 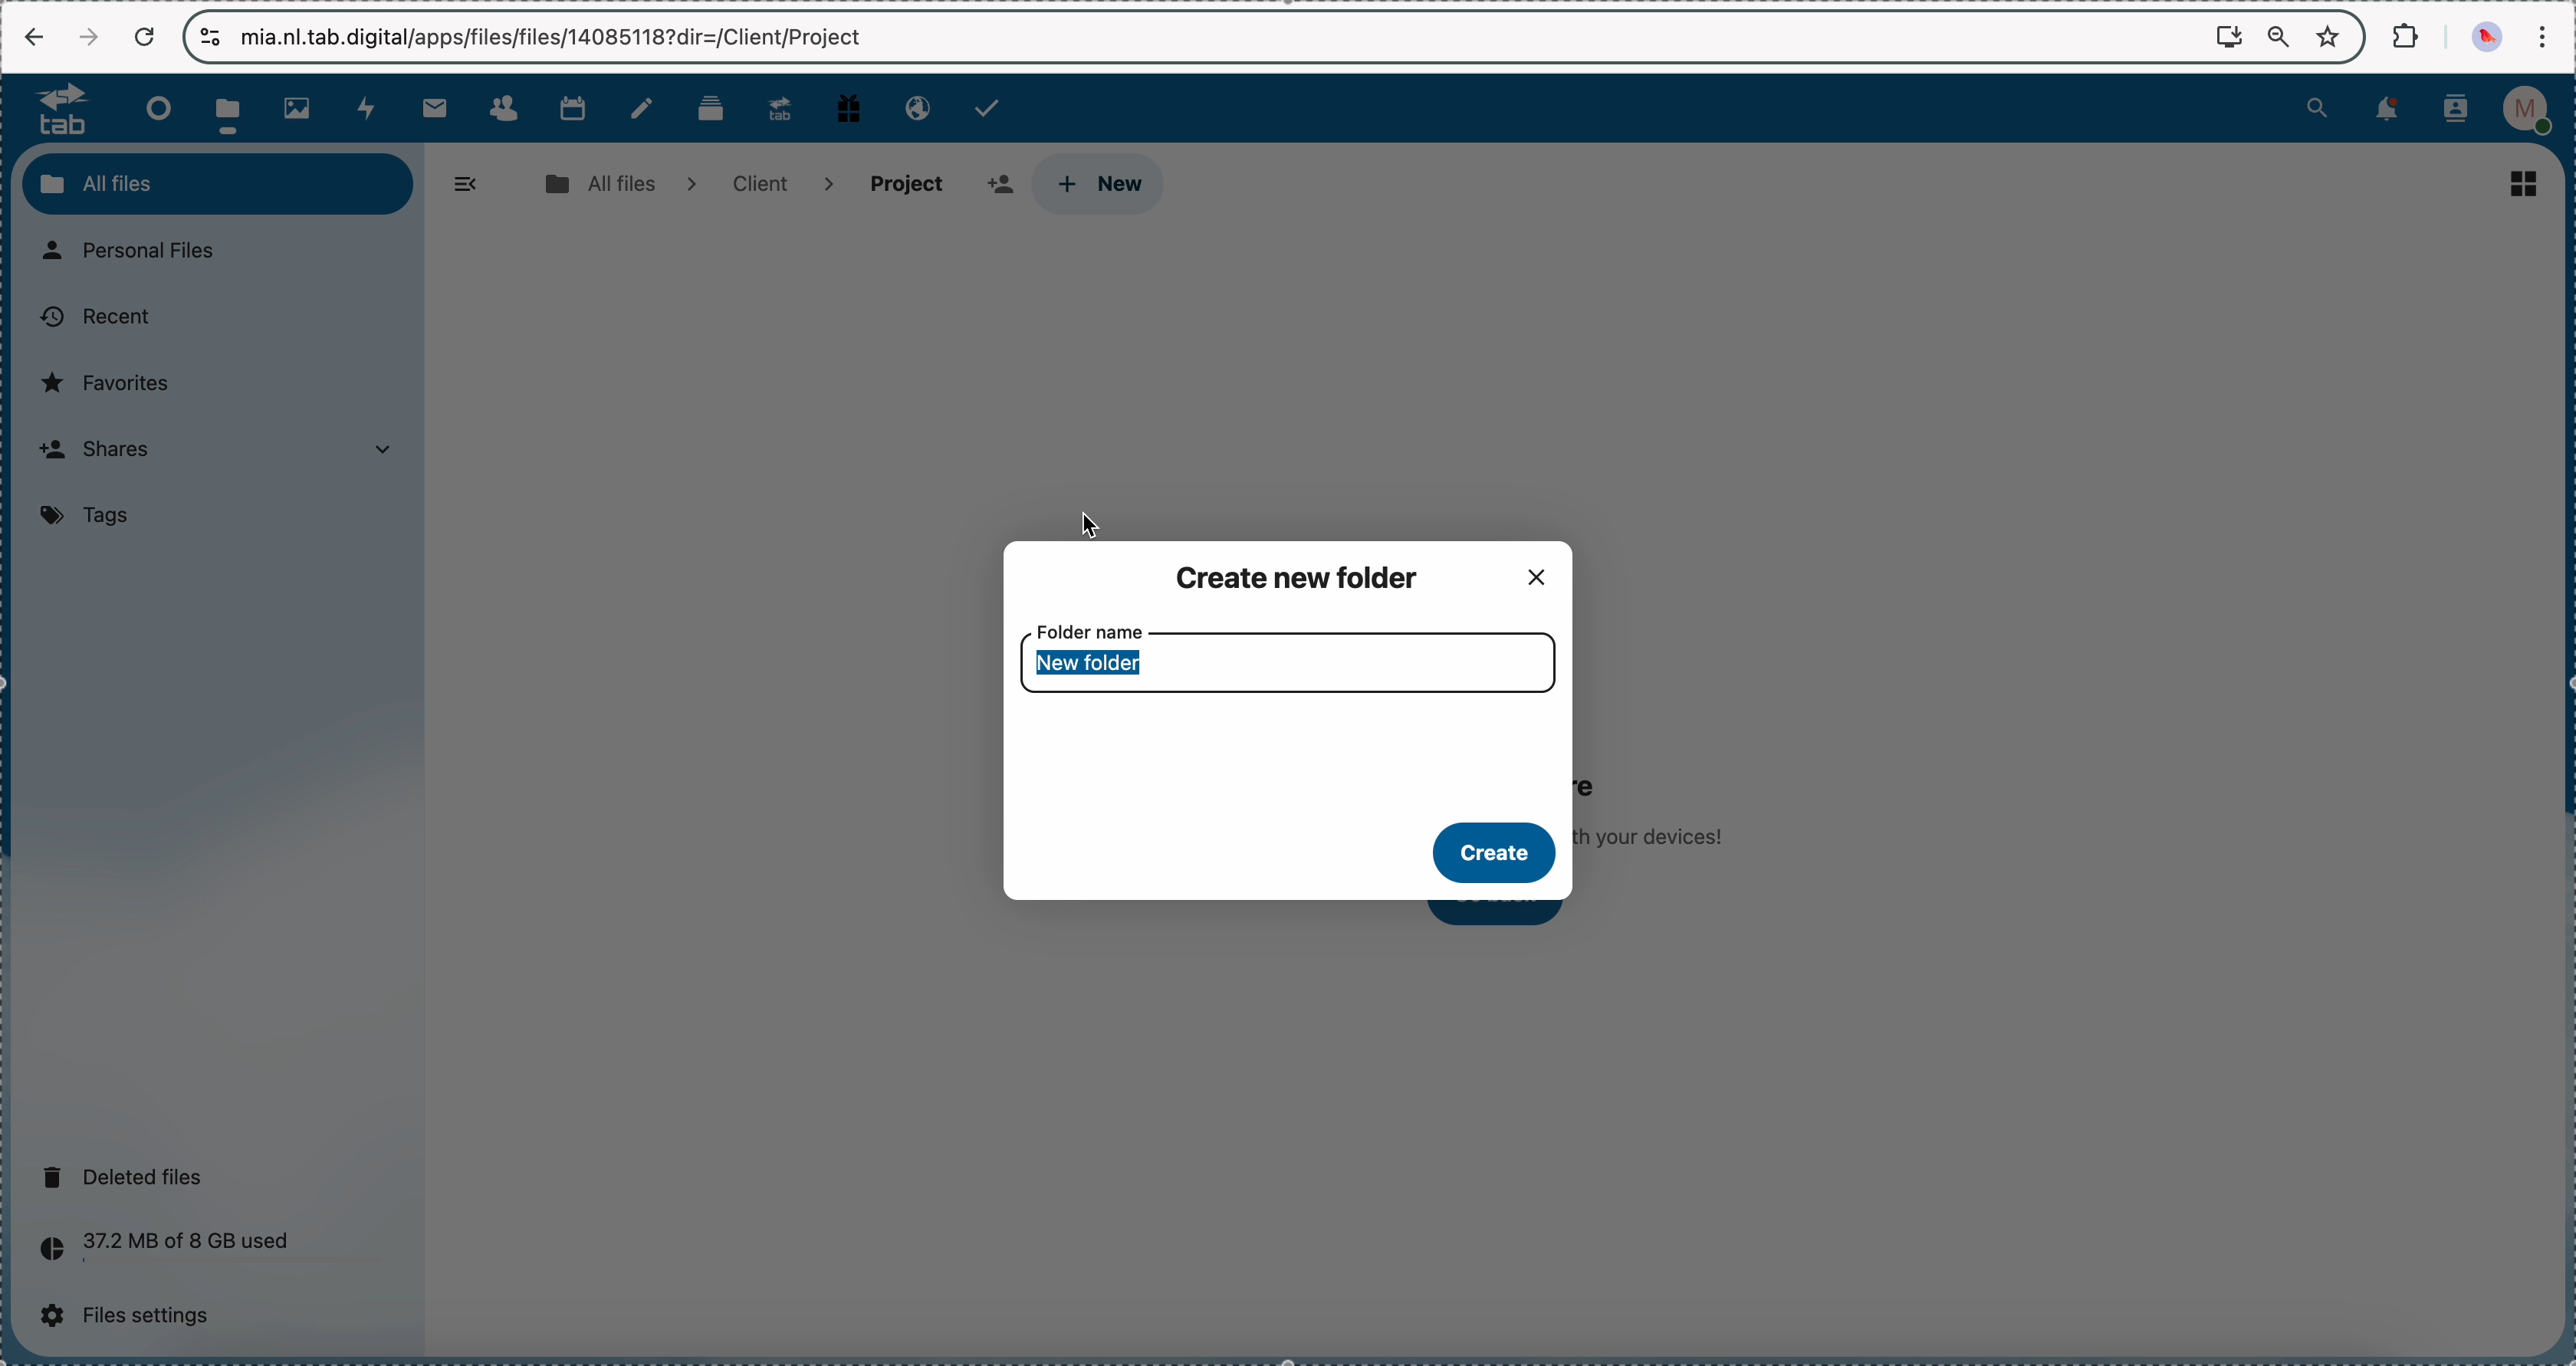 I want to click on controls, so click(x=212, y=37).